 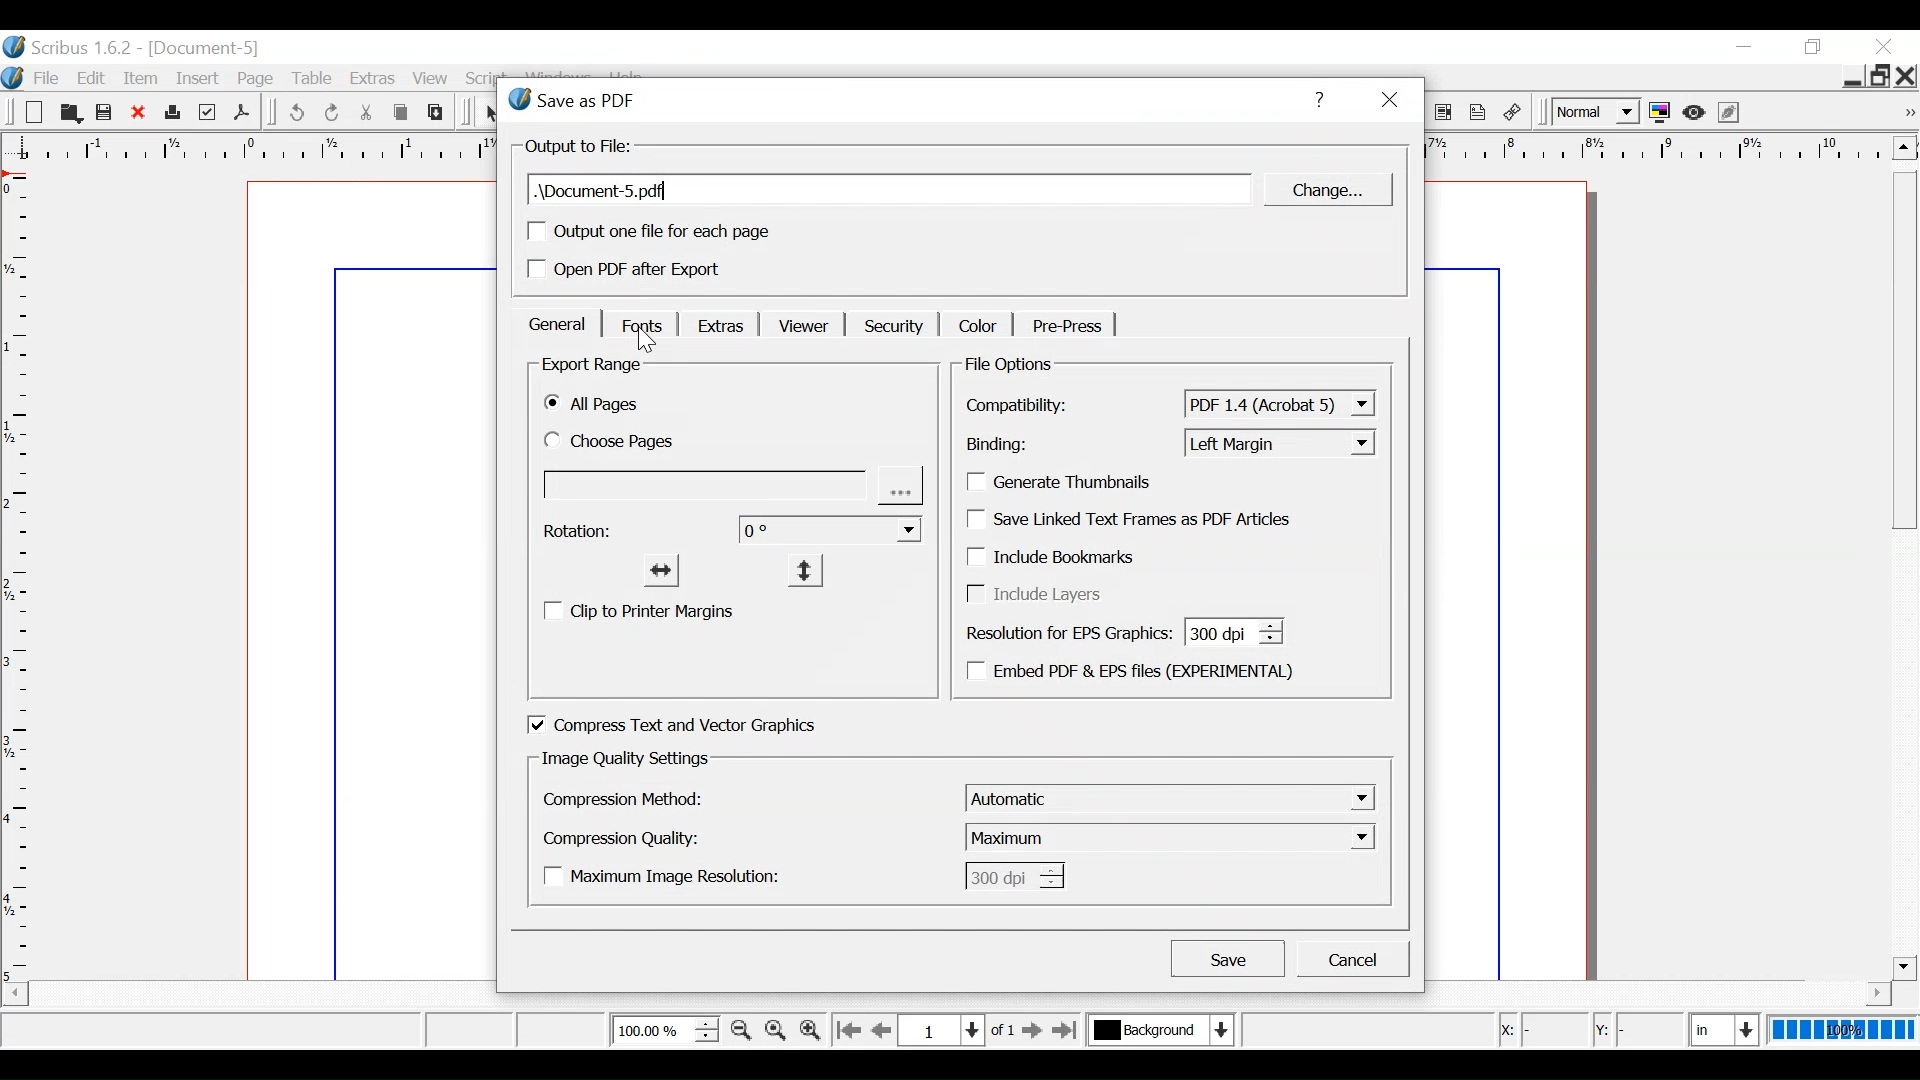 I want to click on Cancel, so click(x=1353, y=959).